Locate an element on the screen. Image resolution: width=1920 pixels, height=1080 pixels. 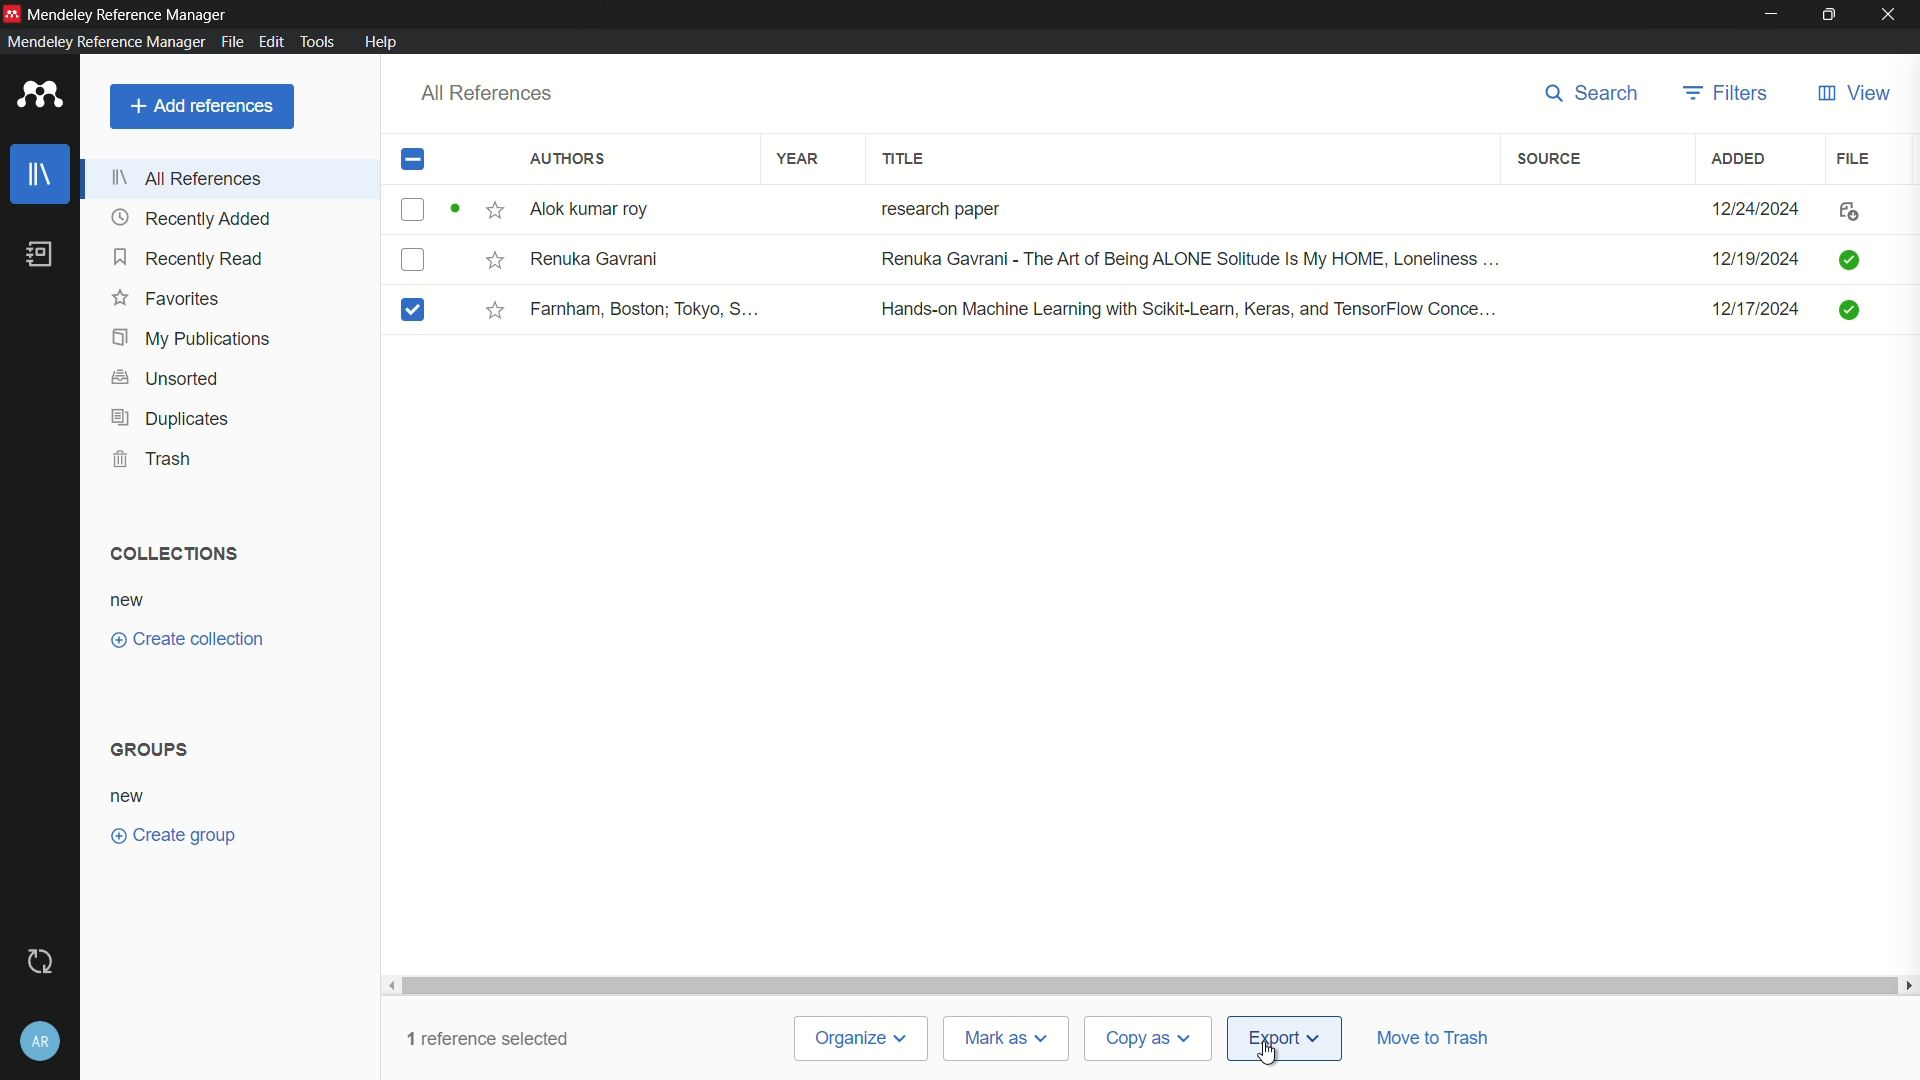
recently added is located at coordinates (194, 218).